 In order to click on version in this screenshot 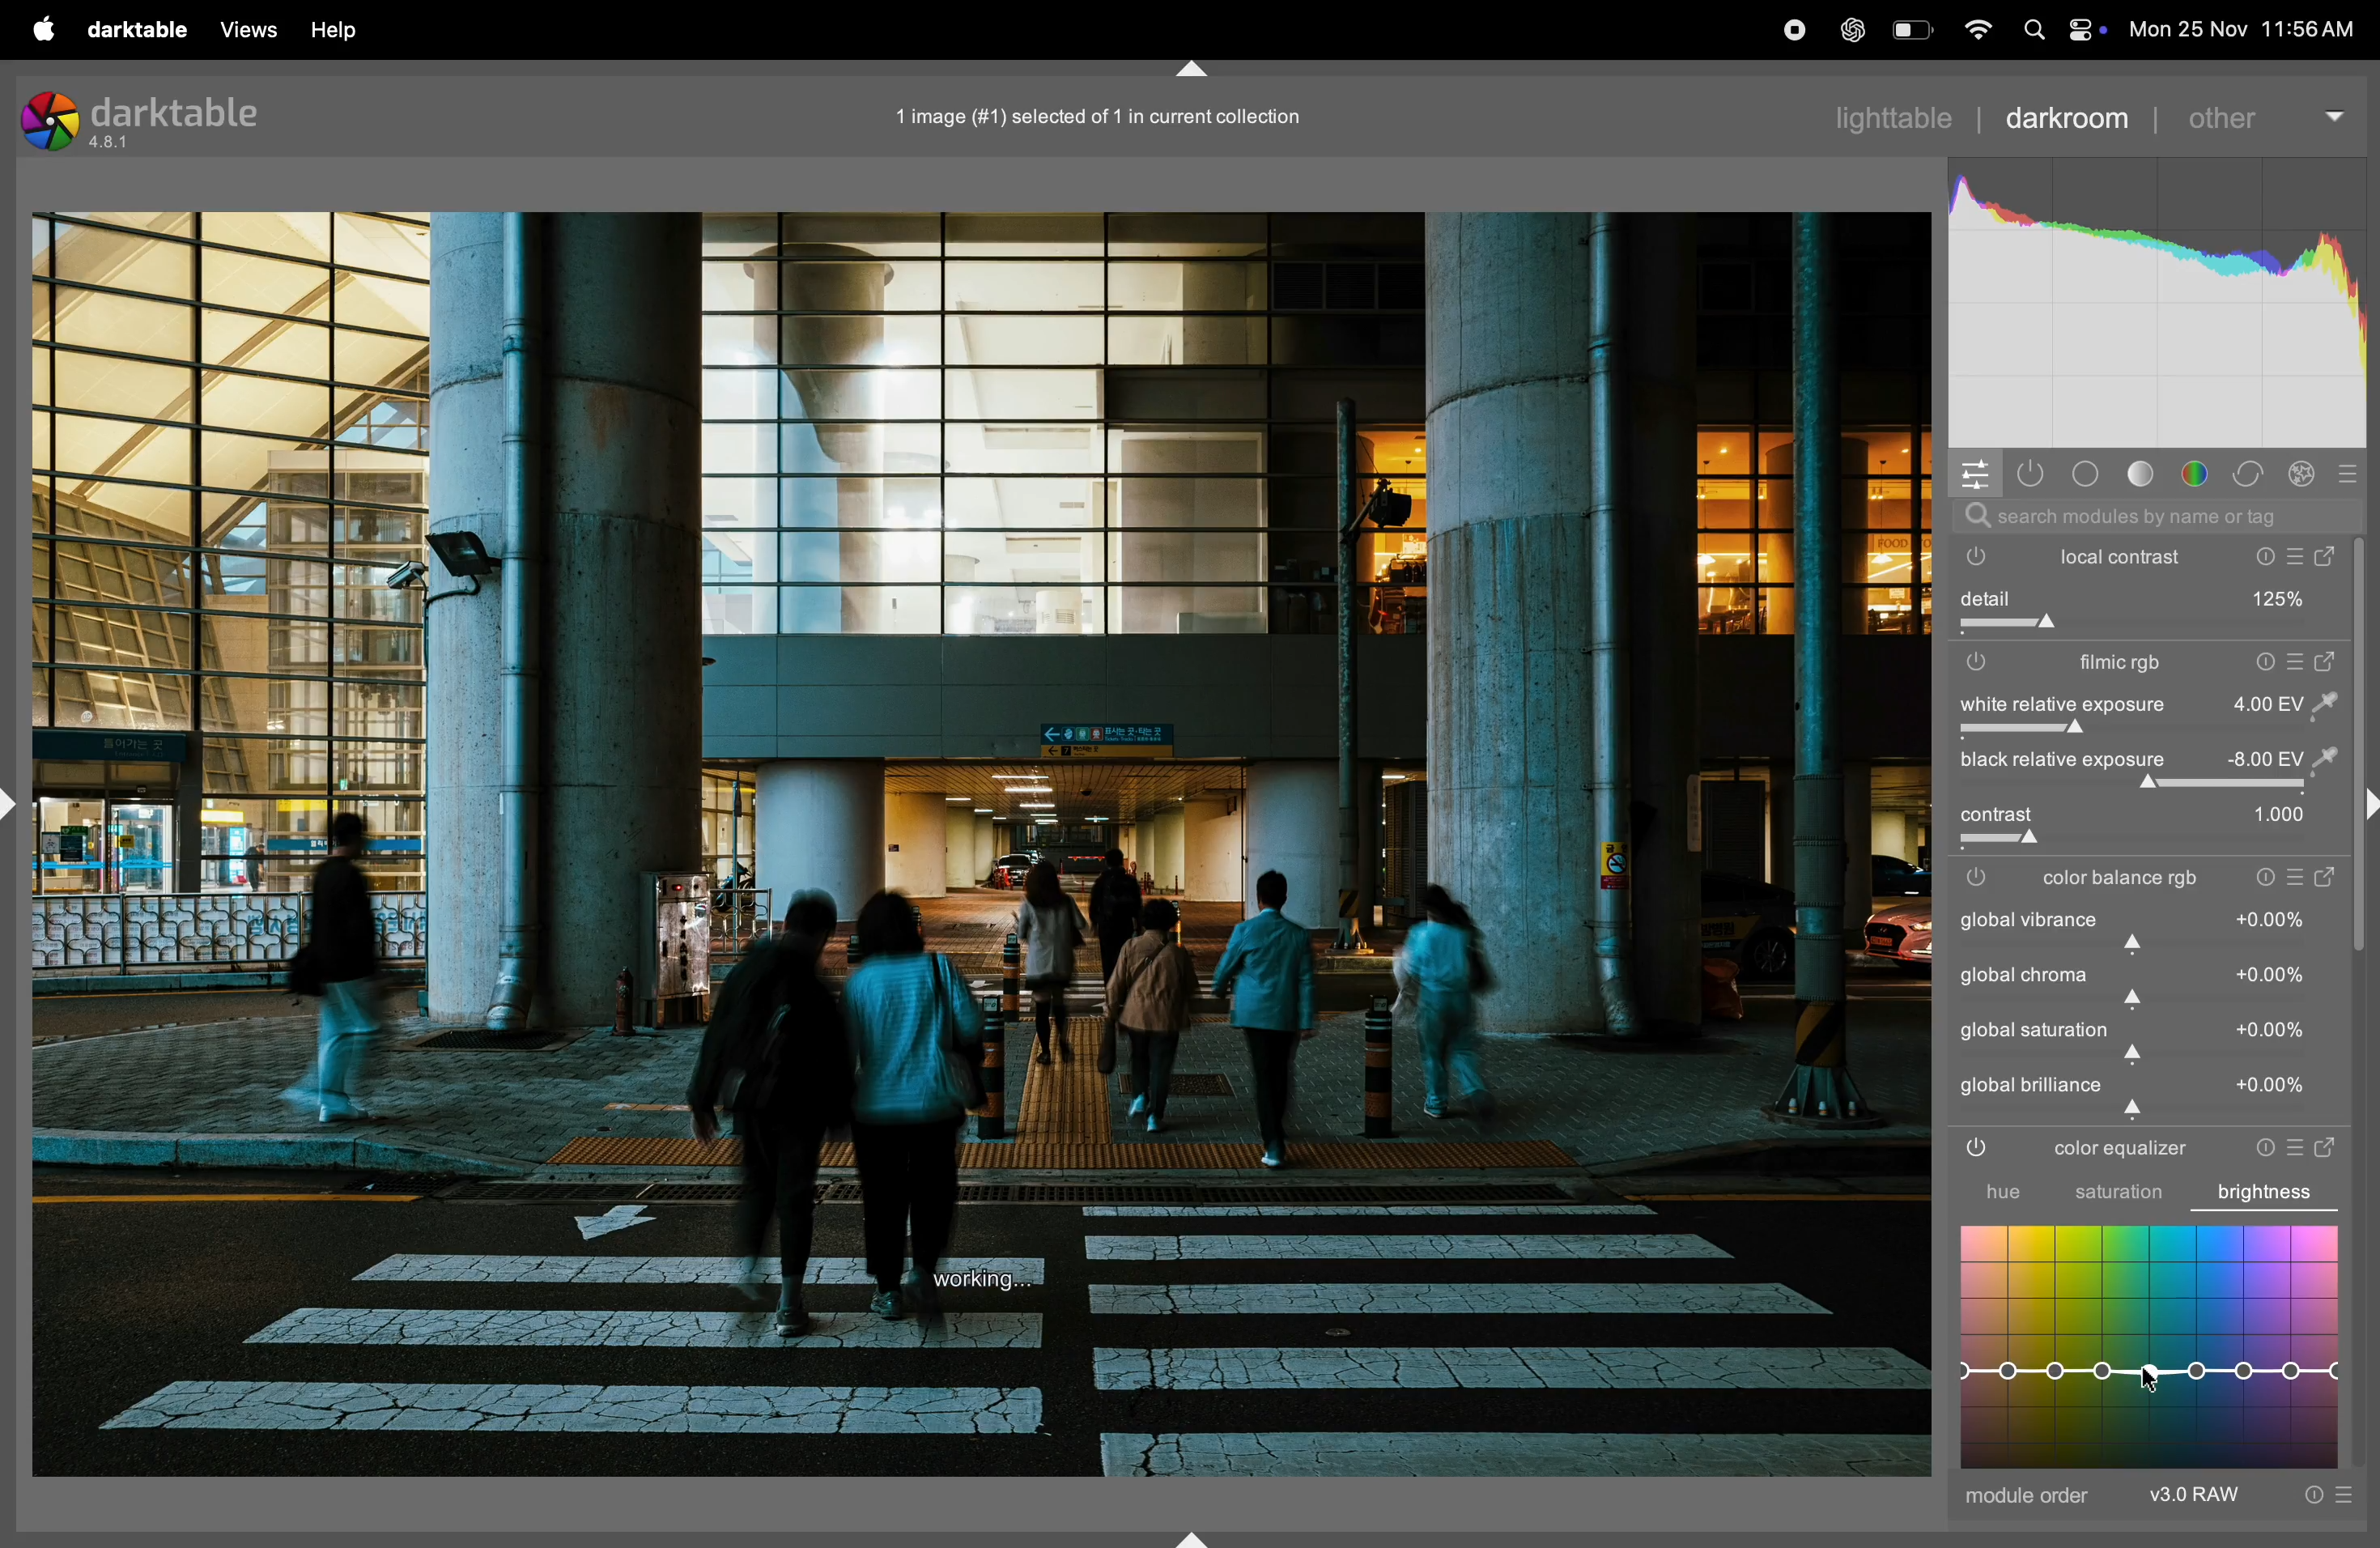, I will do `click(115, 145)`.